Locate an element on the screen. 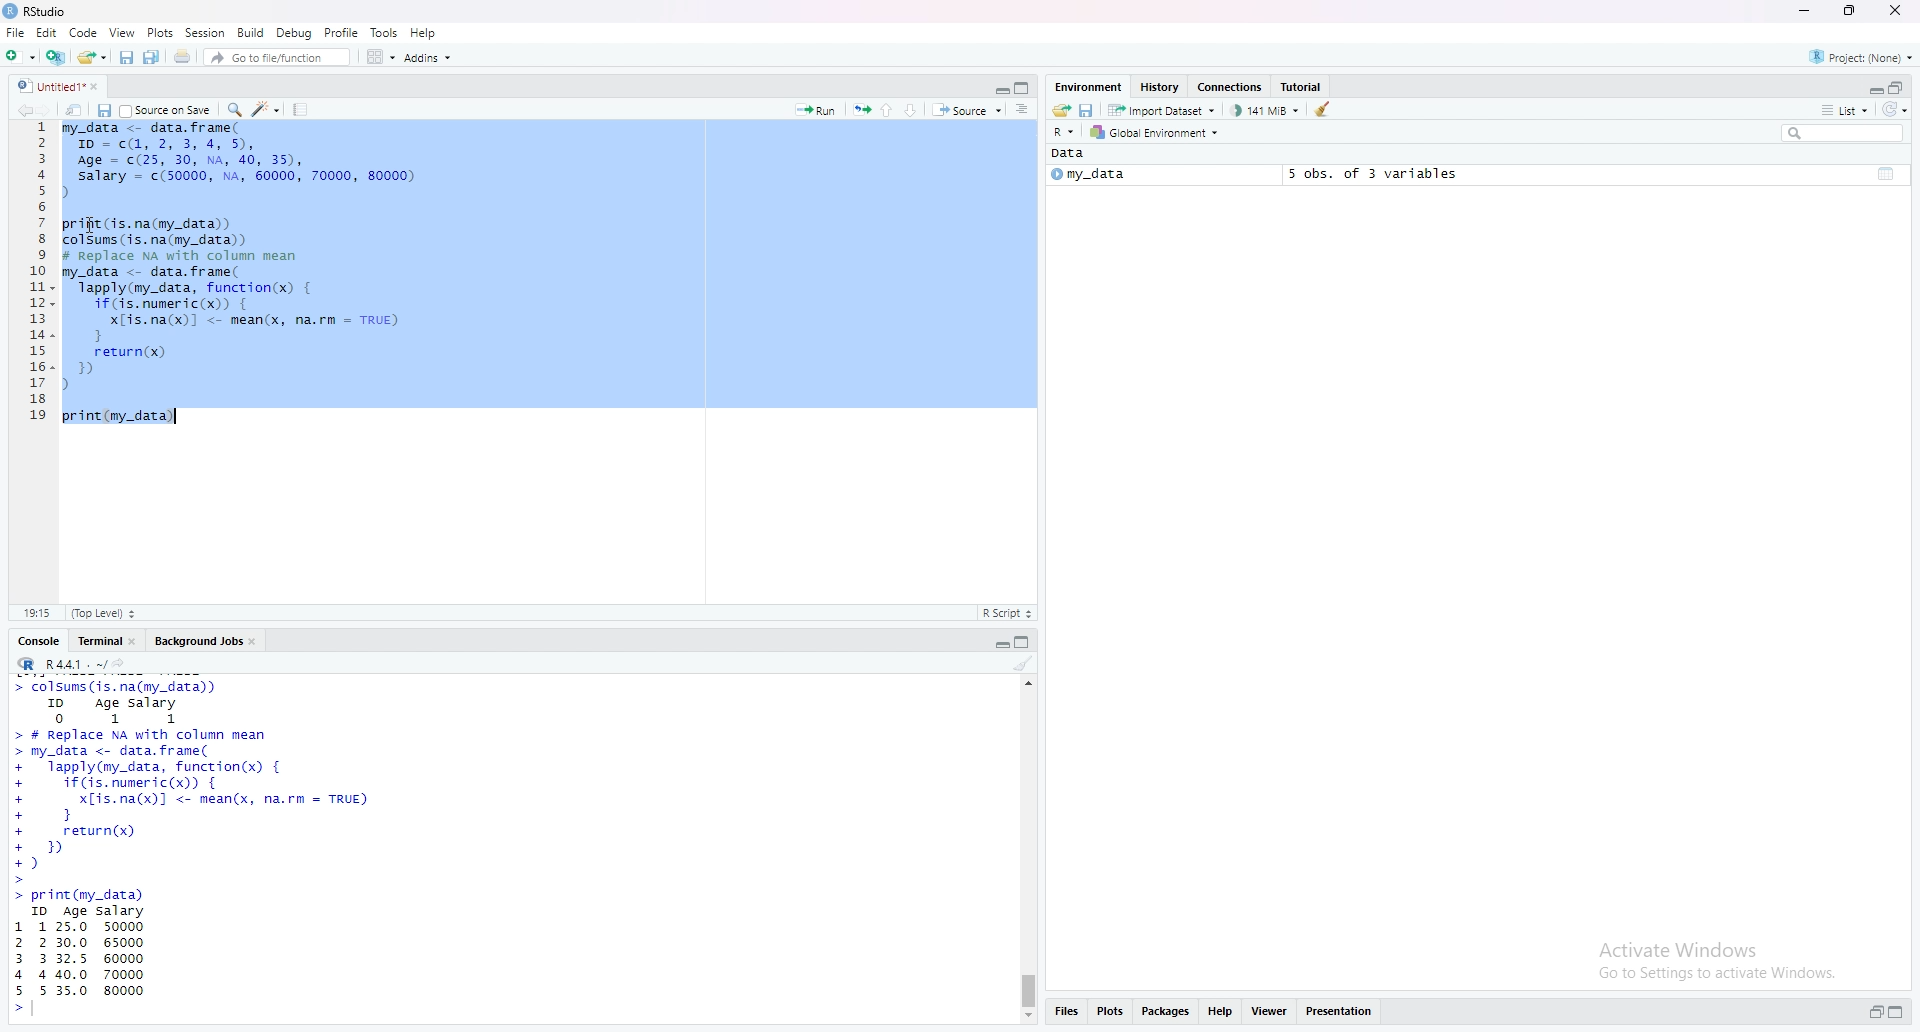 This screenshot has width=1920, height=1032. Terminal is located at coordinates (109, 641).